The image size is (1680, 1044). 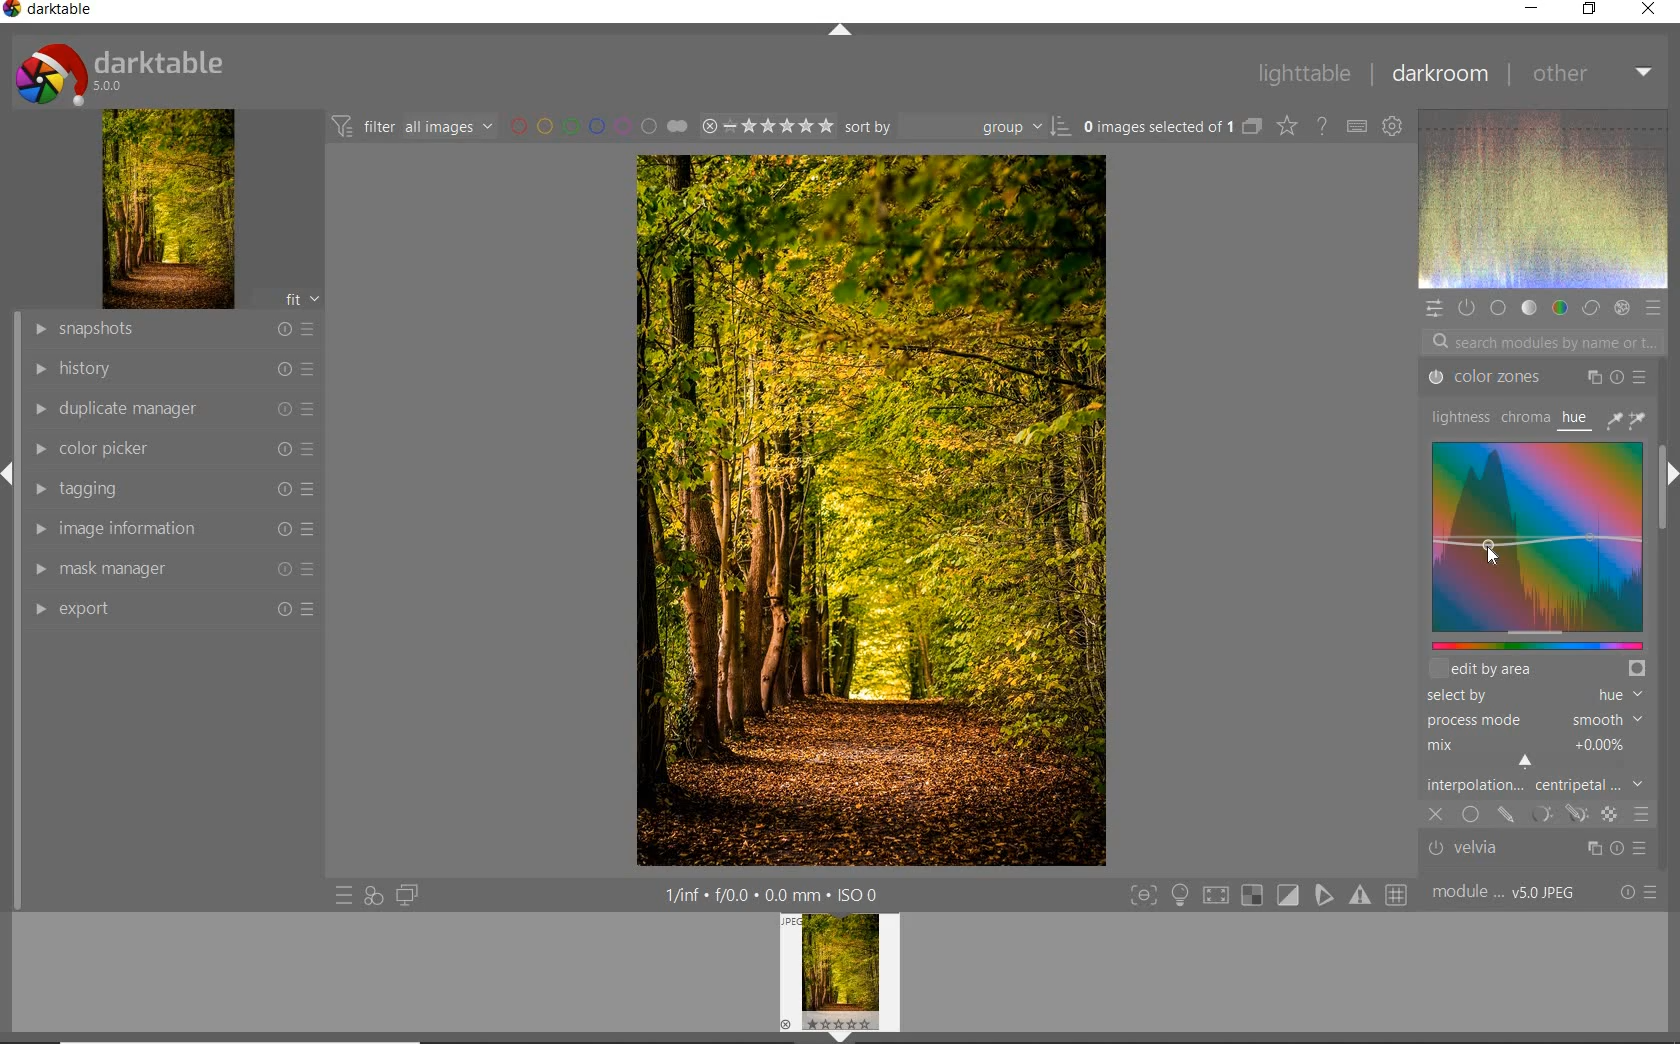 I want to click on process mode, so click(x=1540, y=719).